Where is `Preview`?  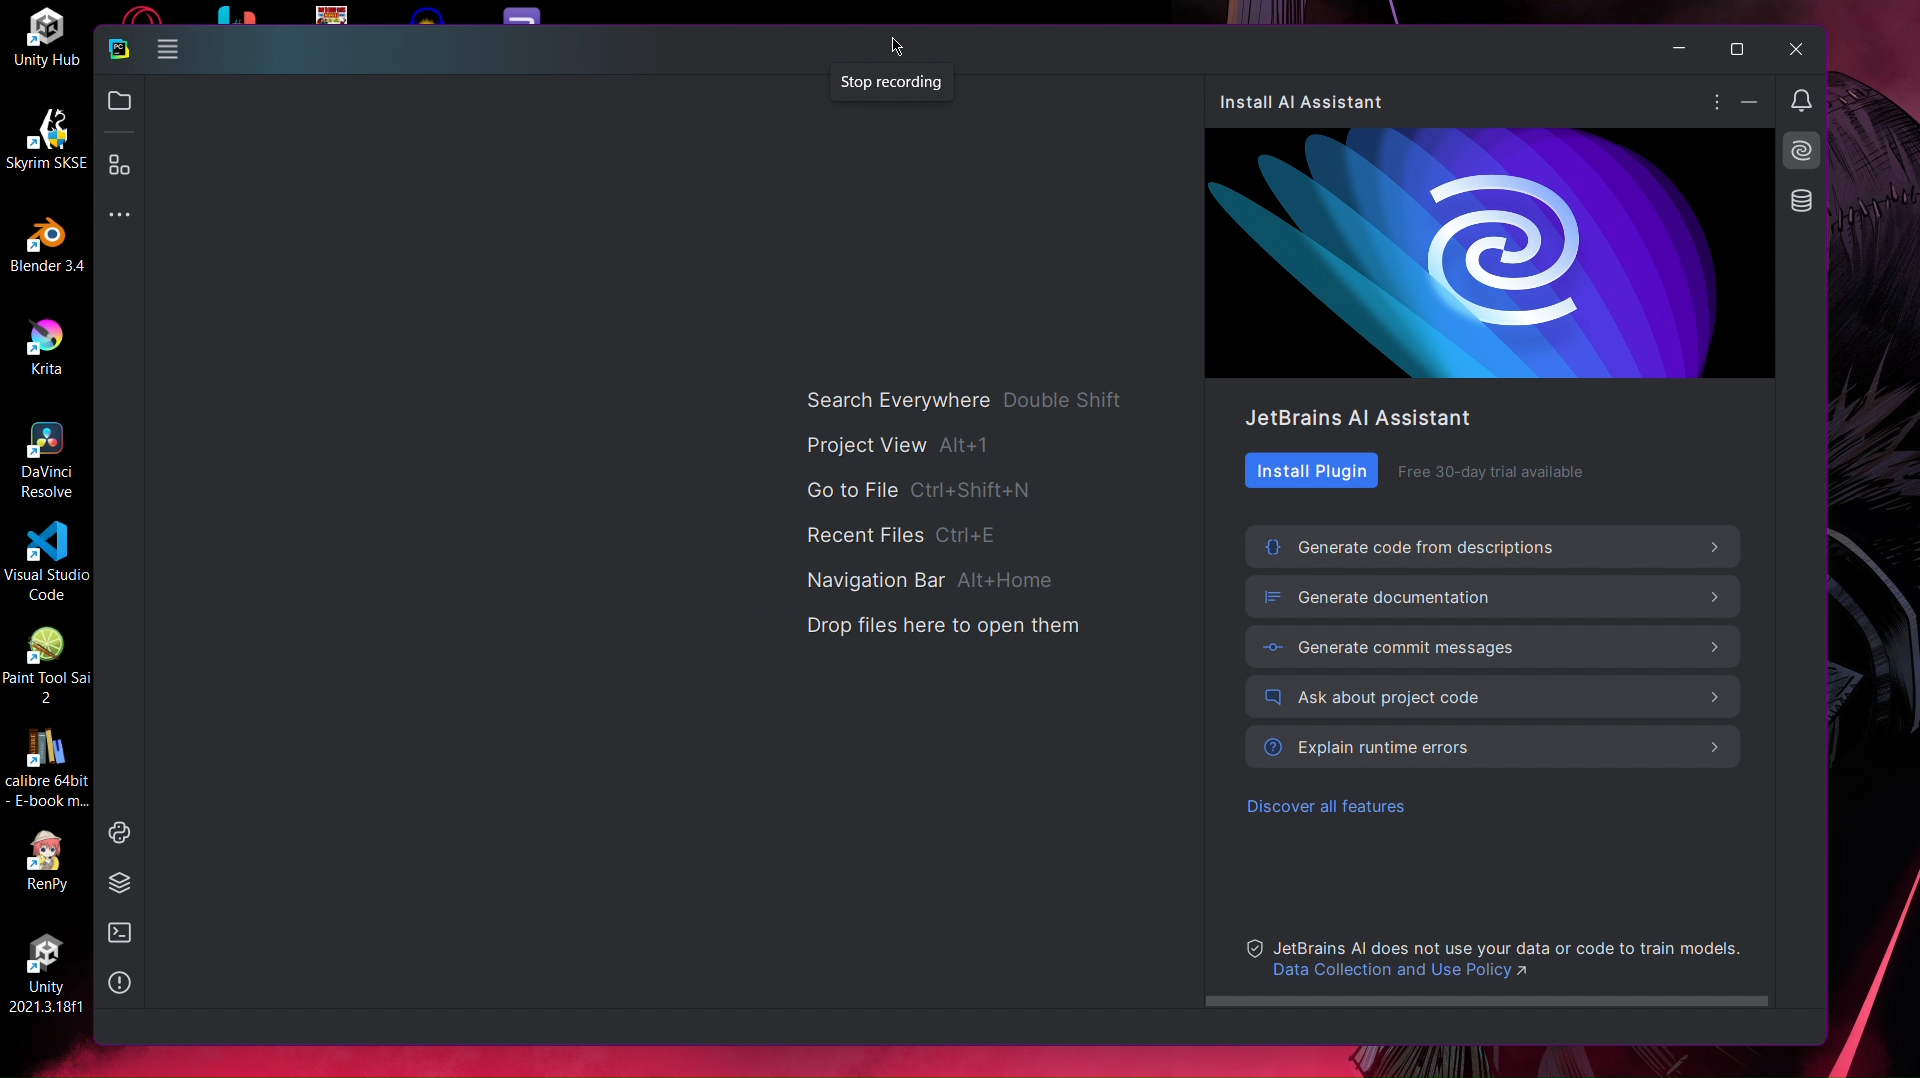 Preview is located at coordinates (1492, 253).